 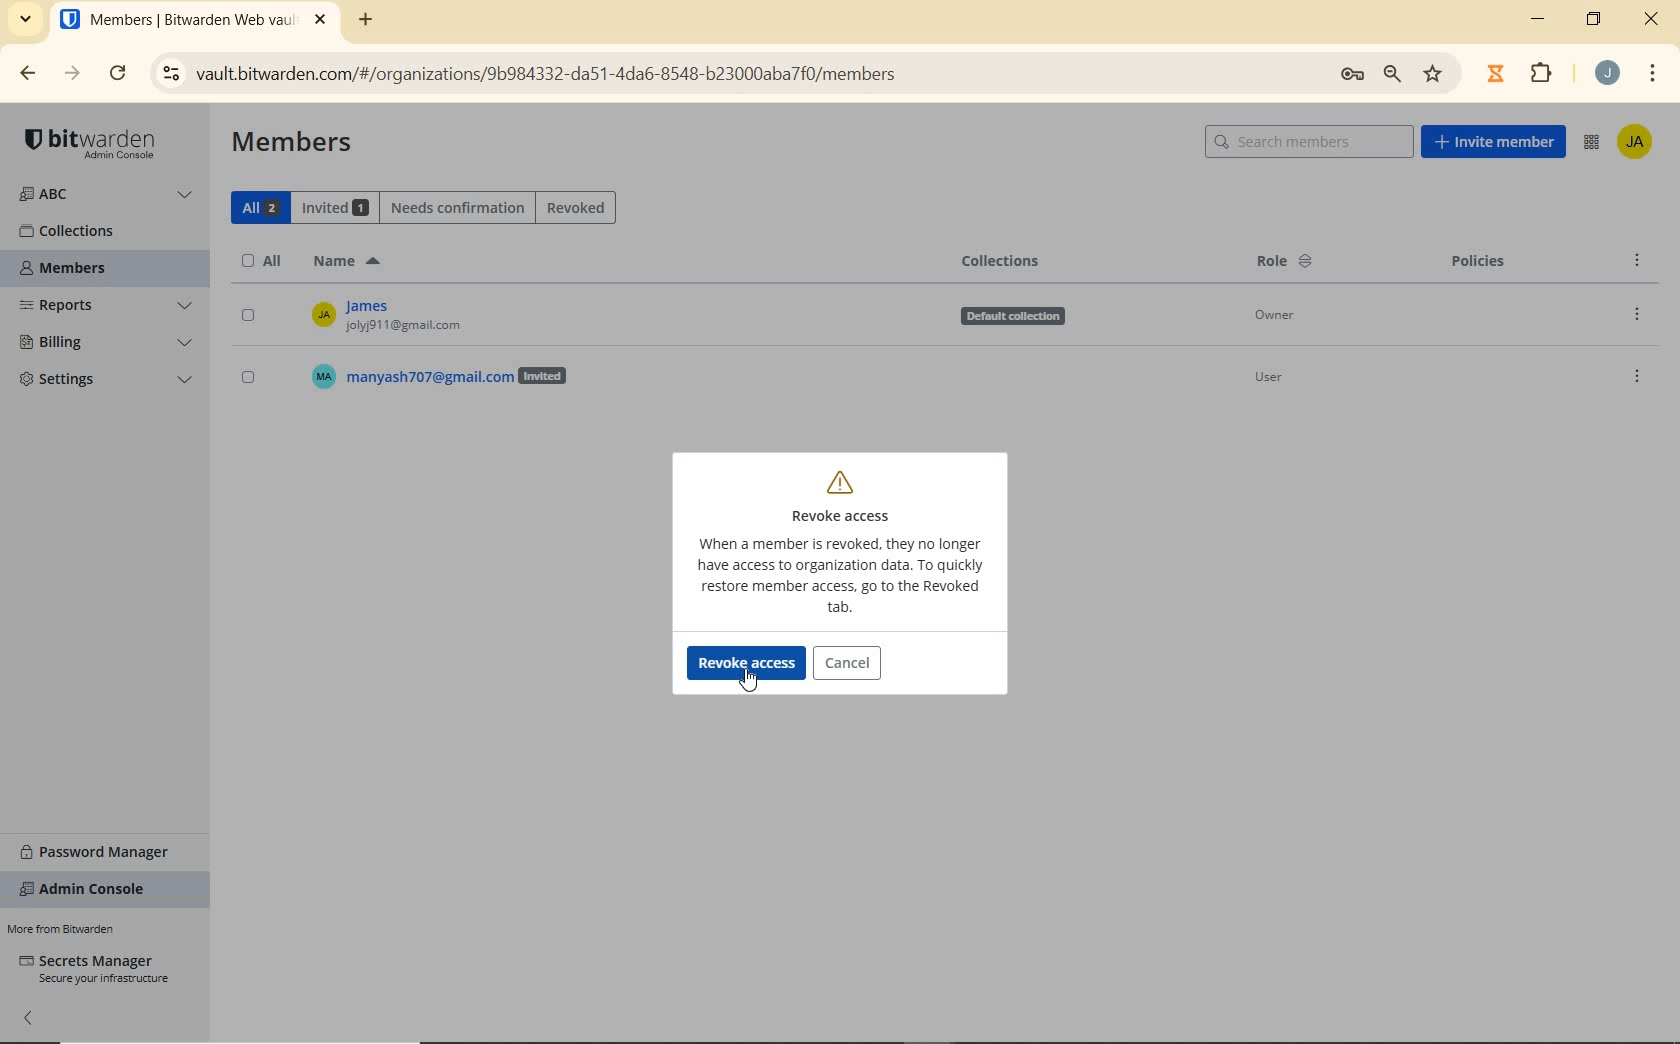 What do you see at coordinates (118, 75) in the screenshot?
I see `RELOAD` at bounding box center [118, 75].